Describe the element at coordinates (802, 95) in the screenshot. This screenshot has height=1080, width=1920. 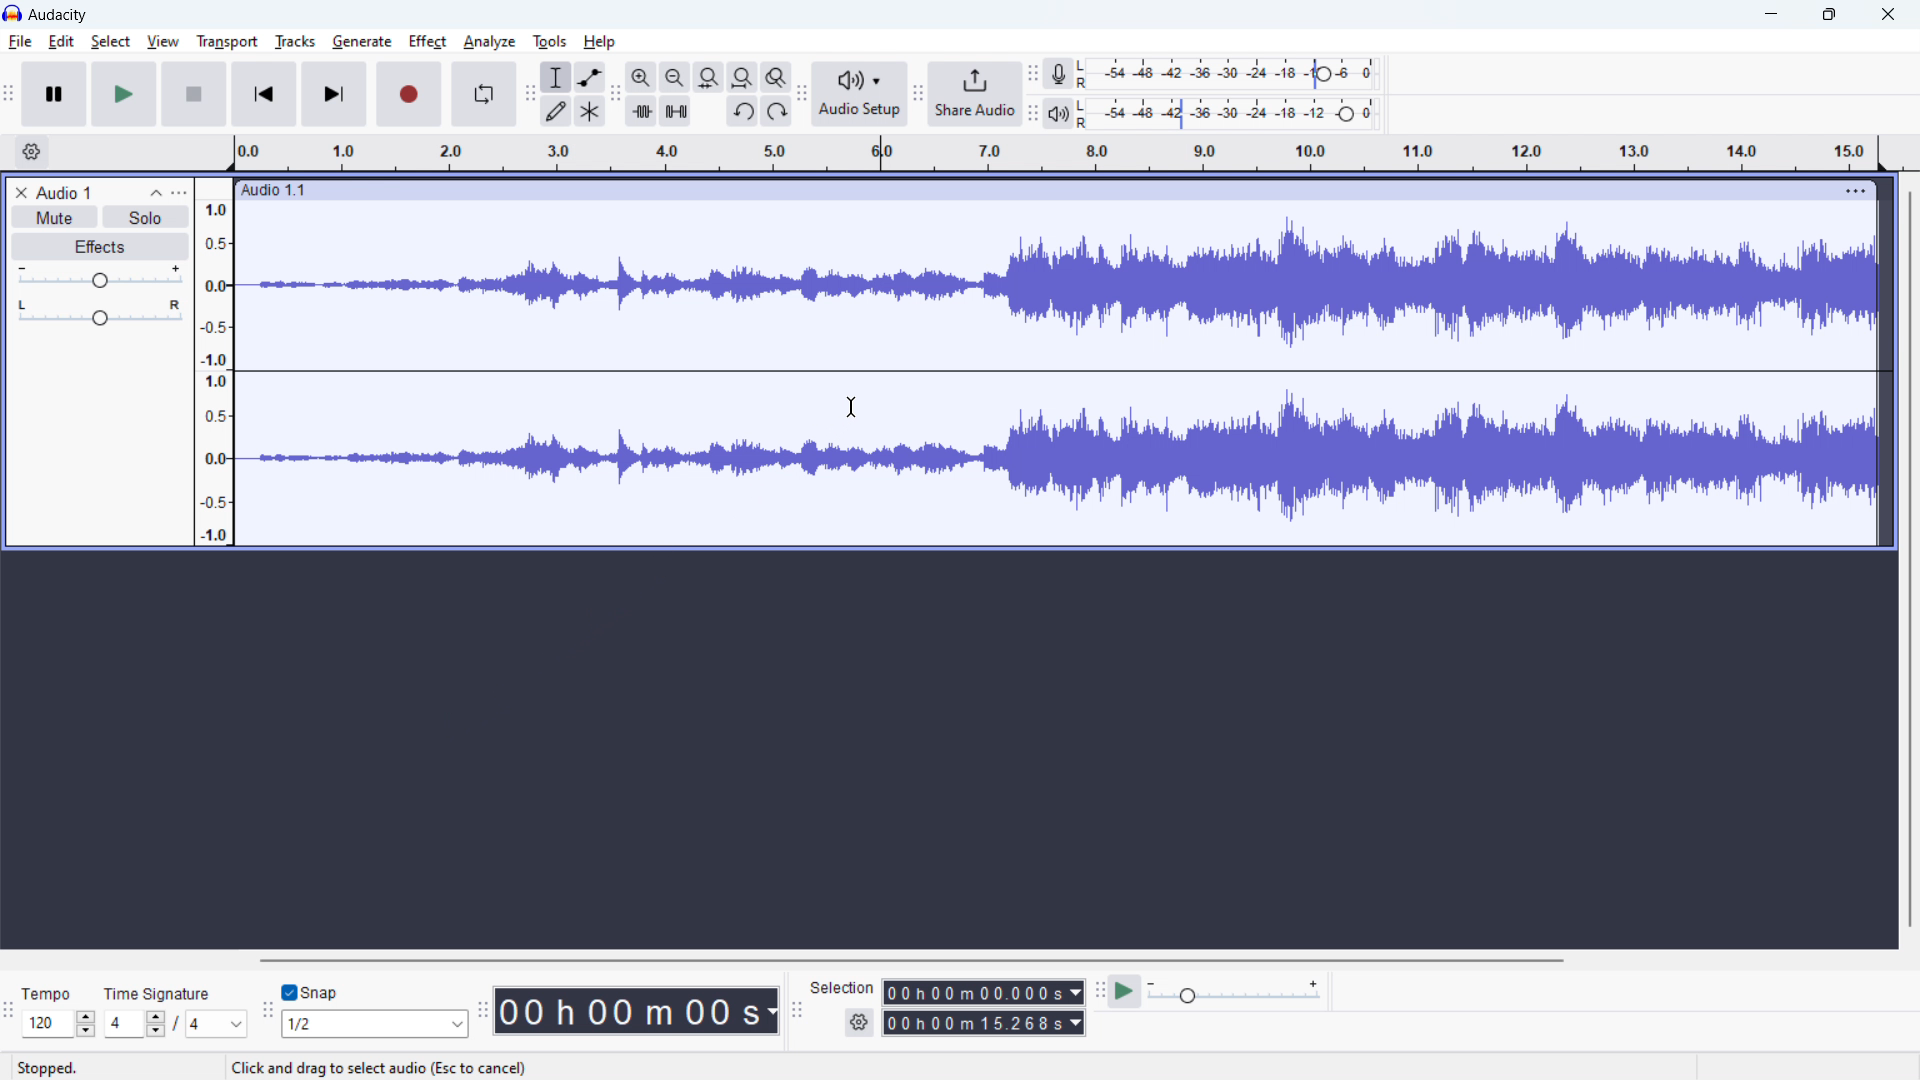
I see `Audio setup toolbar` at that location.